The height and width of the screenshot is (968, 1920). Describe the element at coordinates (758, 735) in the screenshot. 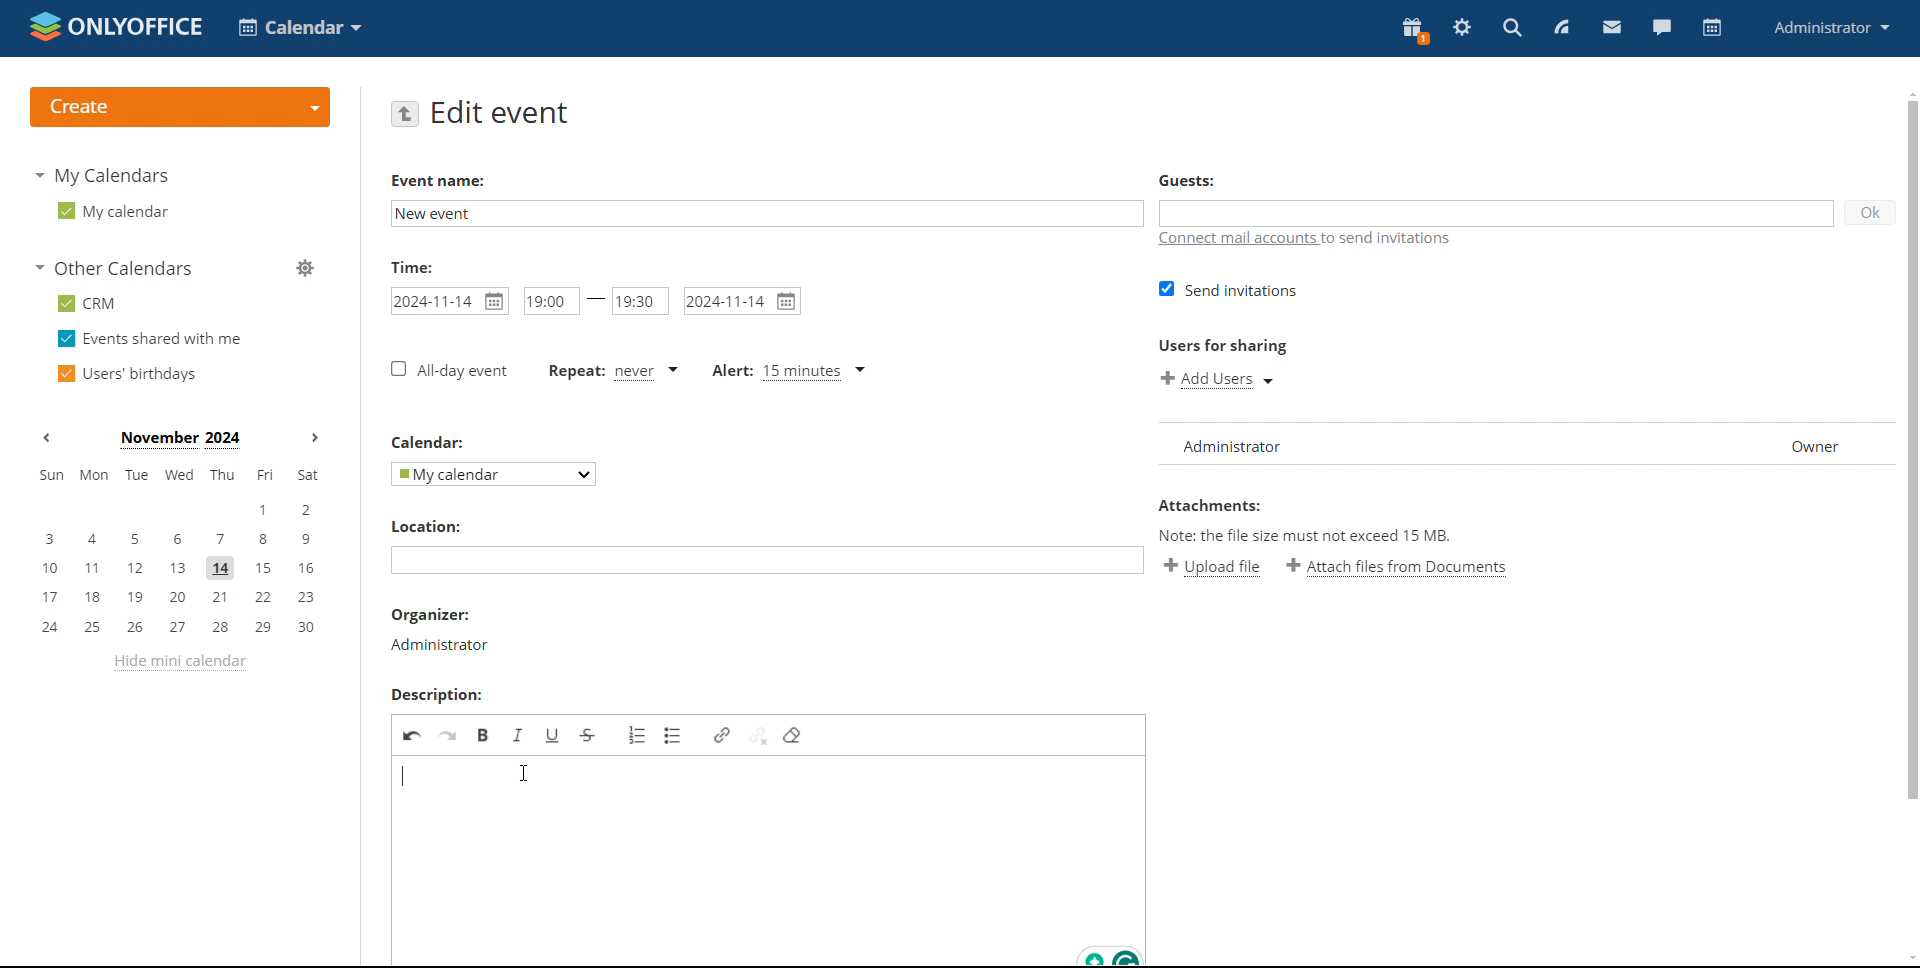

I see `unlink` at that location.